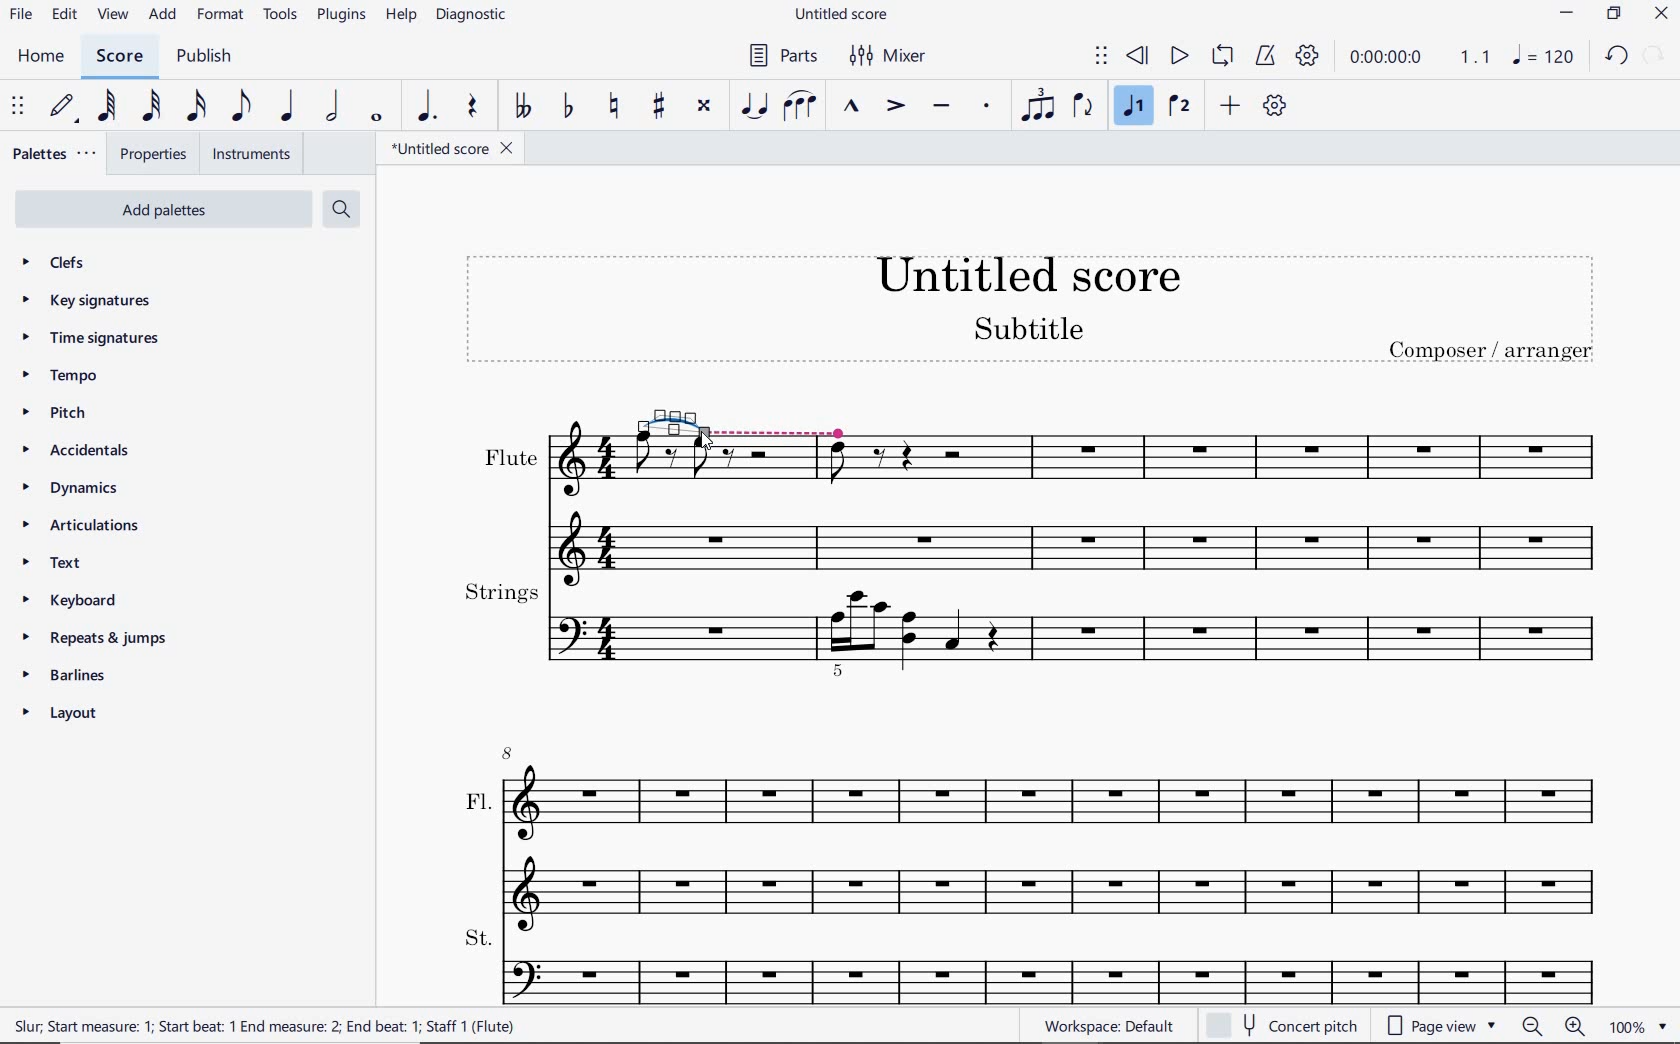 The image size is (1680, 1044). Describe the element at coordinates (378, 120) in the screenshot. I see `WHOLE NOTE` at that location.